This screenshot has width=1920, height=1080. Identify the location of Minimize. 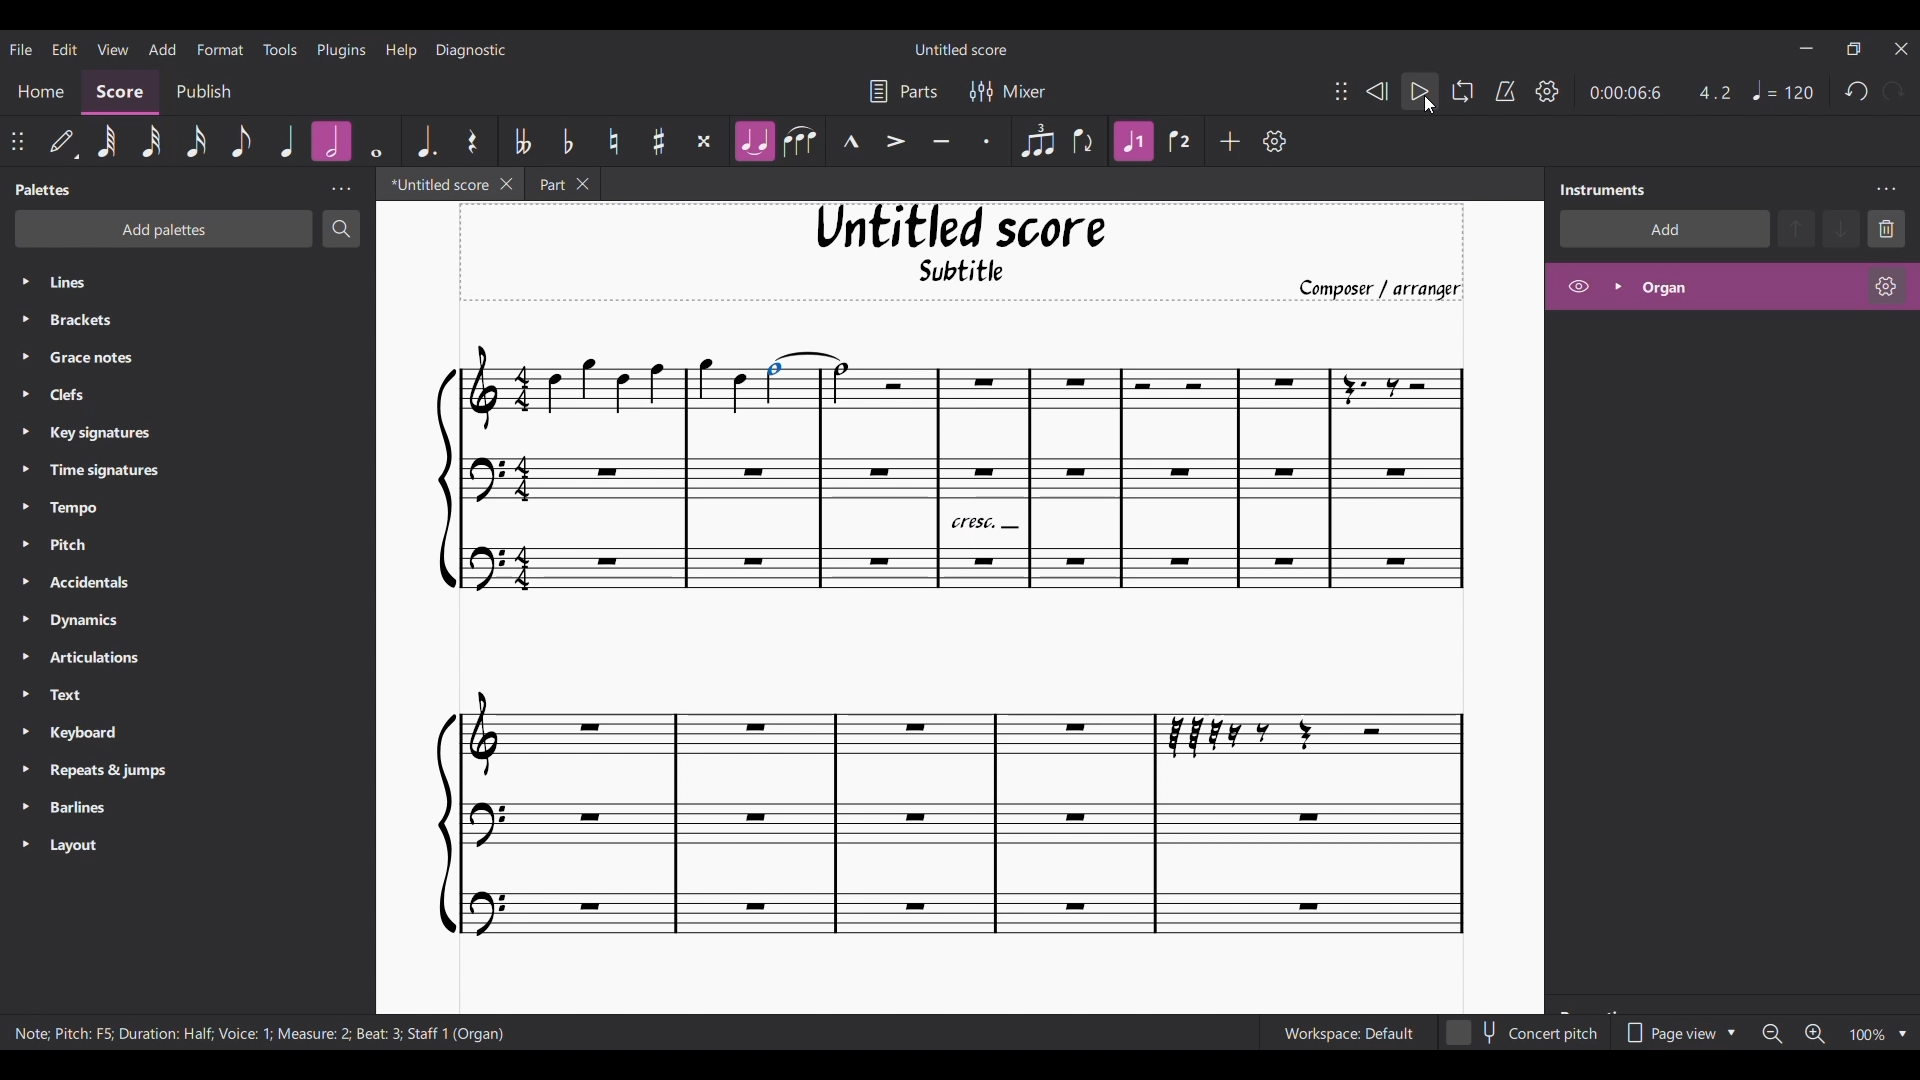
(1808, 48).